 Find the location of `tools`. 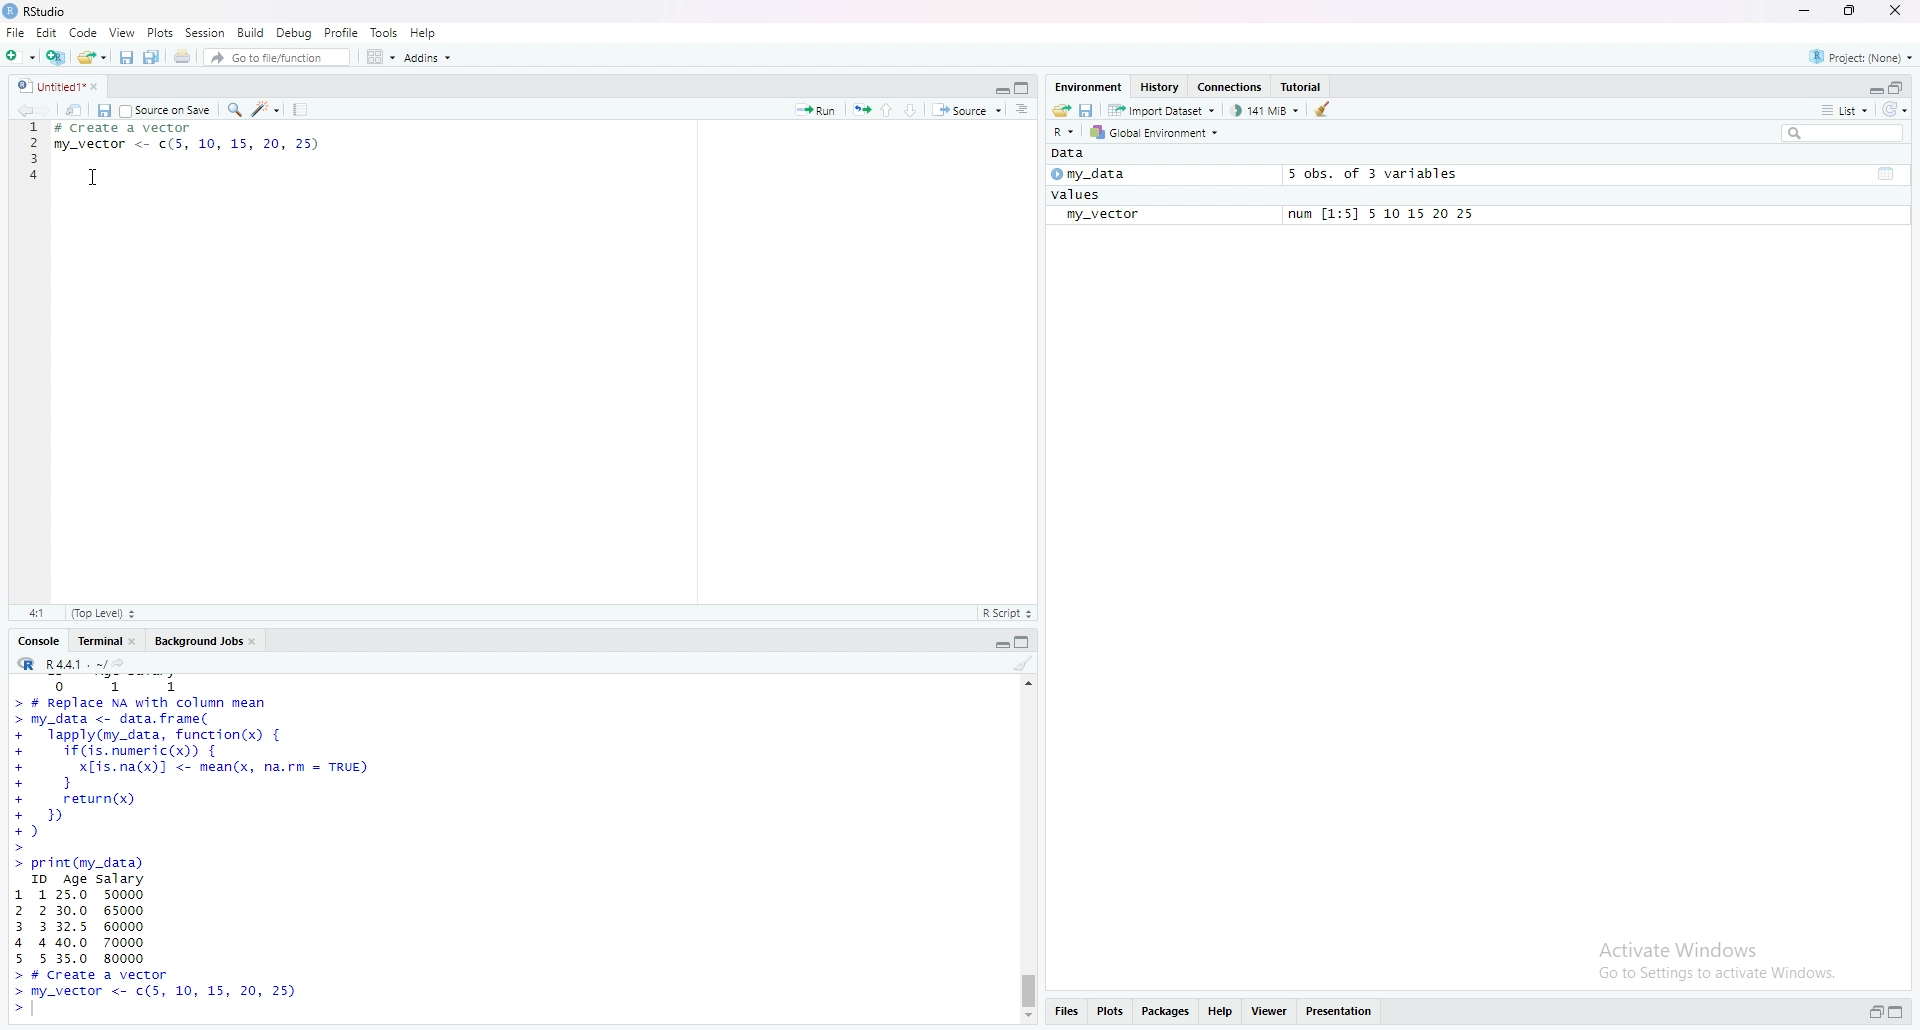

tools is located at coordinates (385, 31).